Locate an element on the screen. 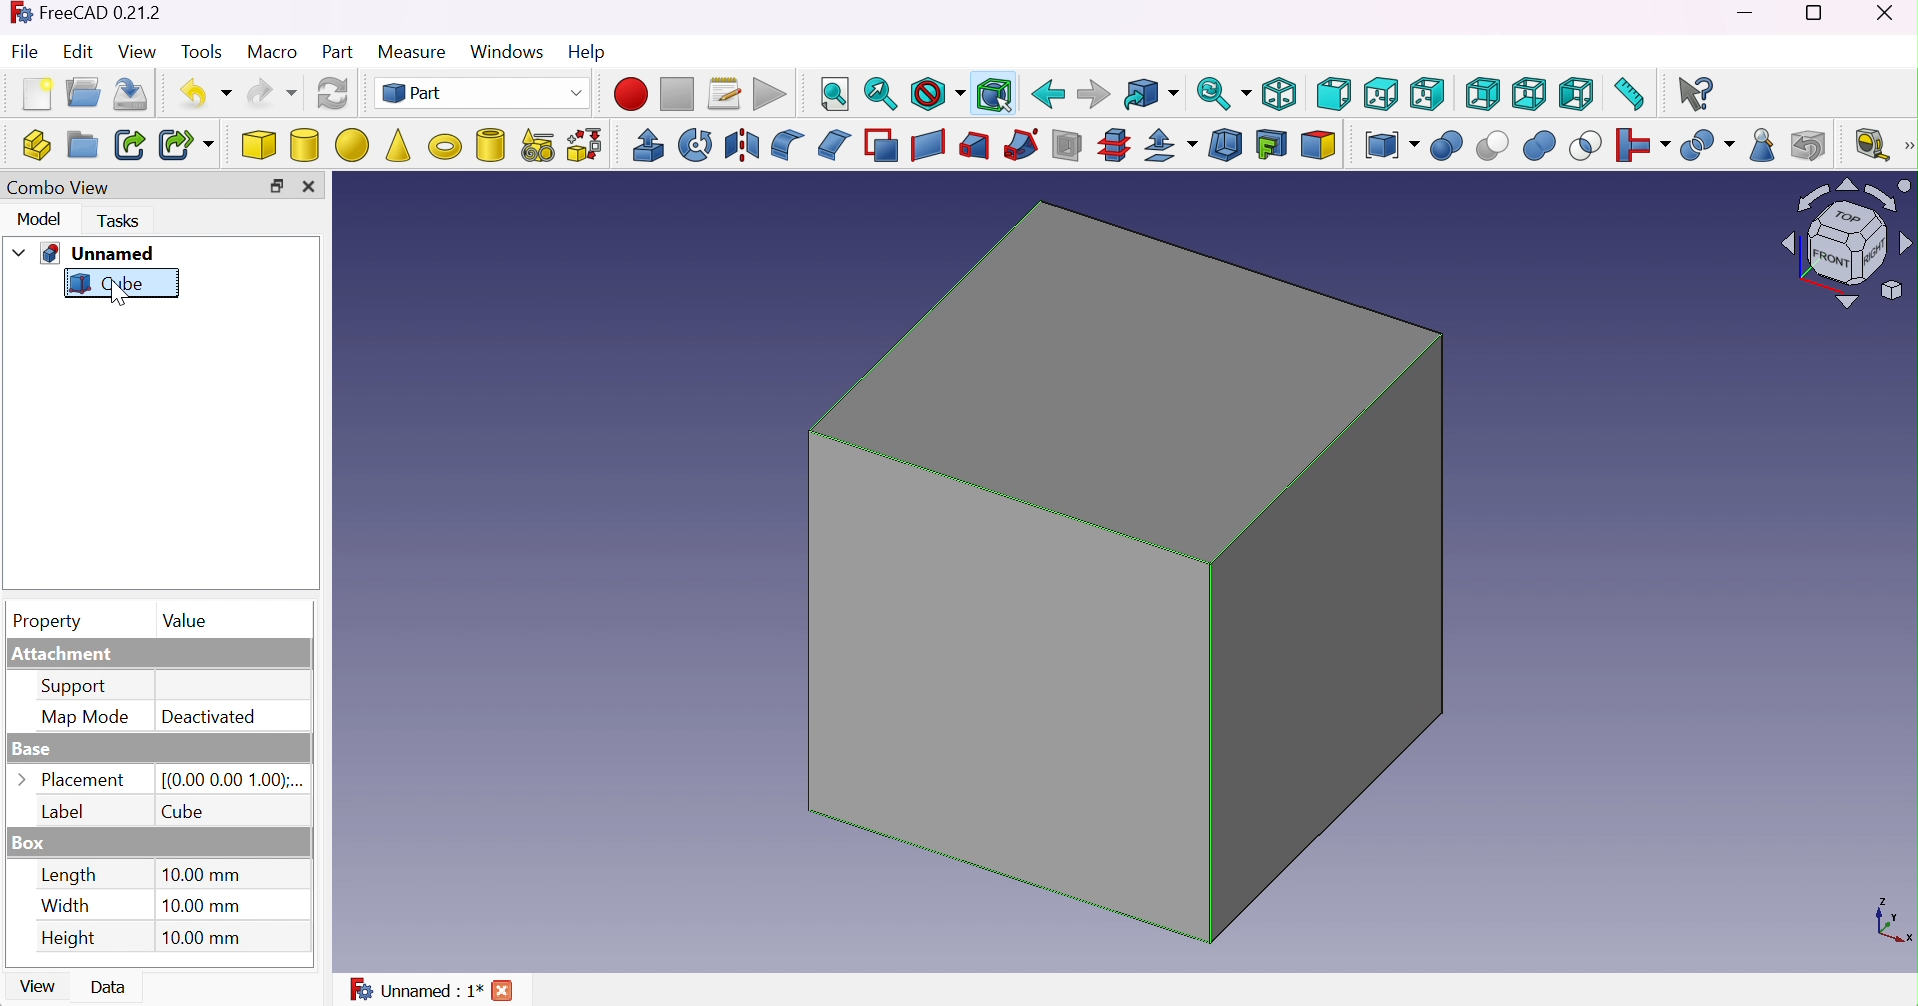 Image resolution: width=1918 pixels, height=1006 pixels. Model is located at coordinates (35, 218).